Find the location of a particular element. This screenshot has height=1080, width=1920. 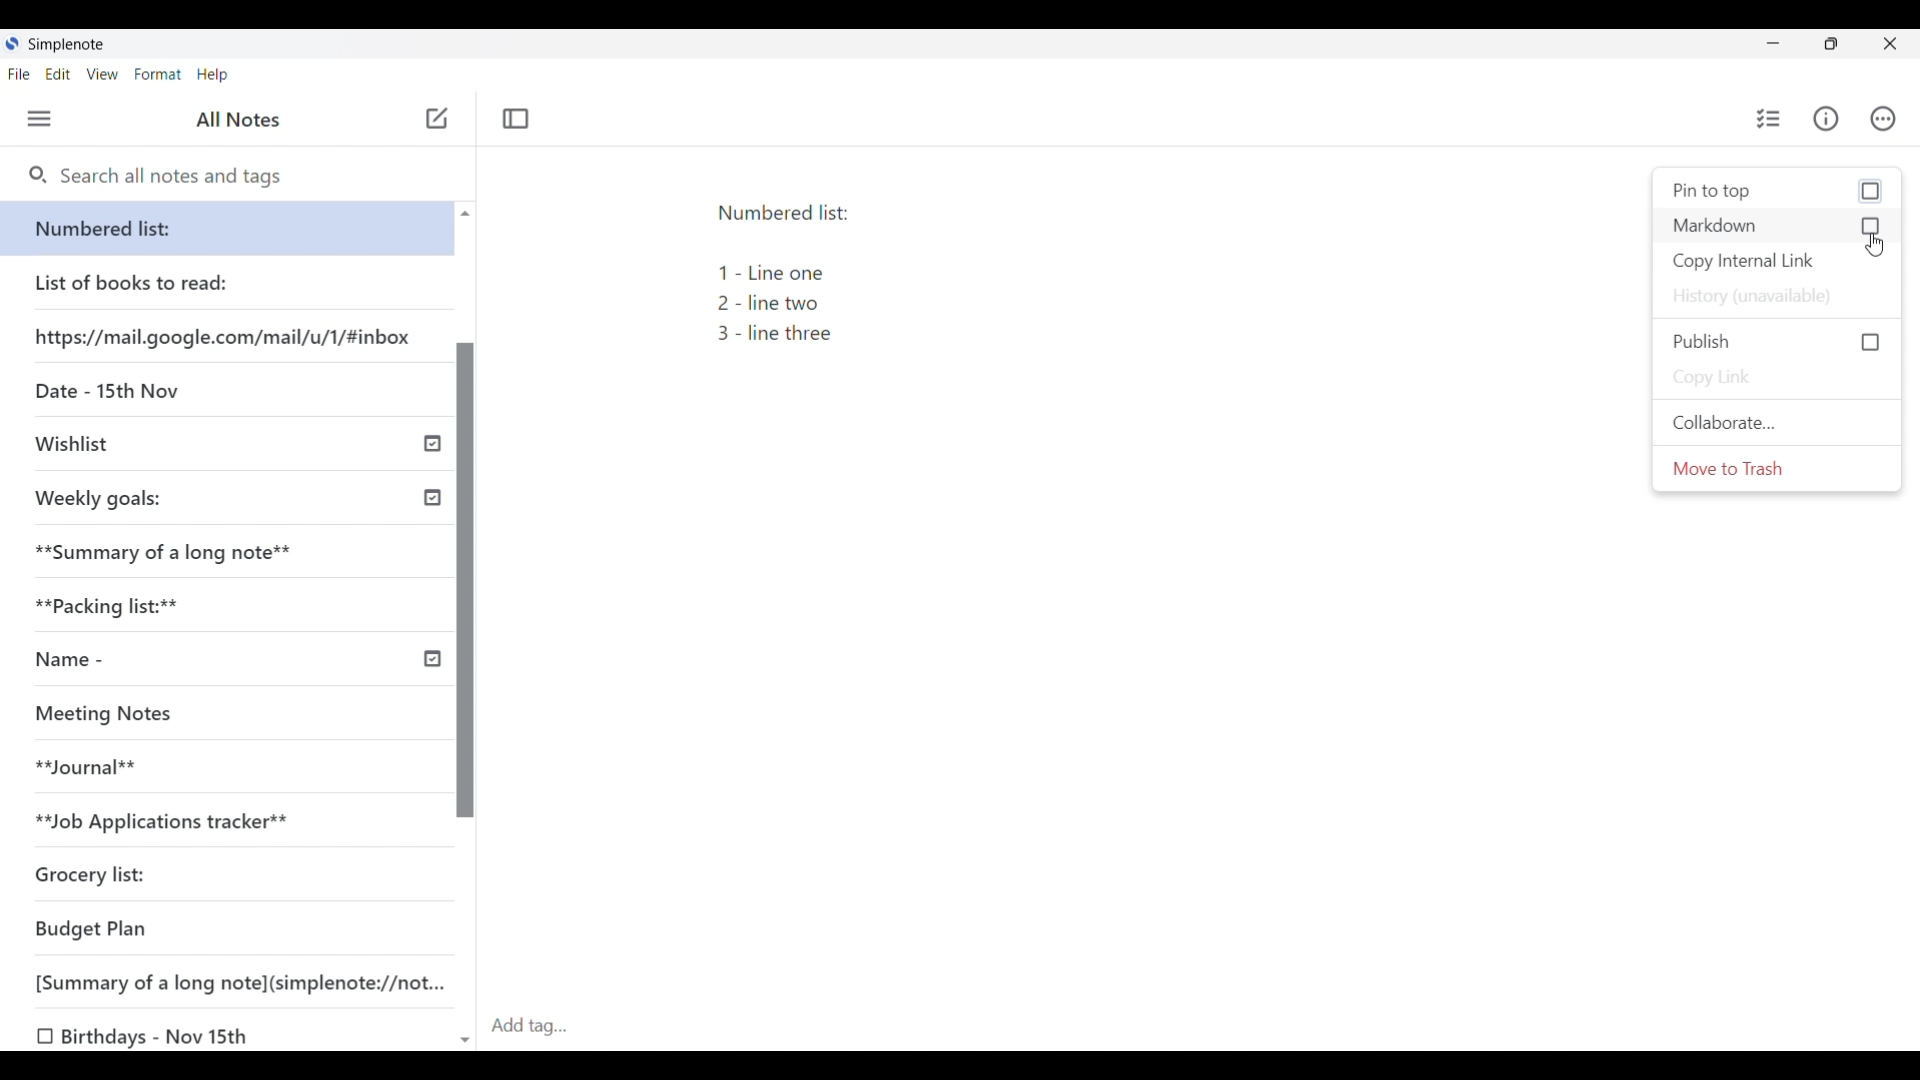

simplenote logo is located at coordinates (12, 43).